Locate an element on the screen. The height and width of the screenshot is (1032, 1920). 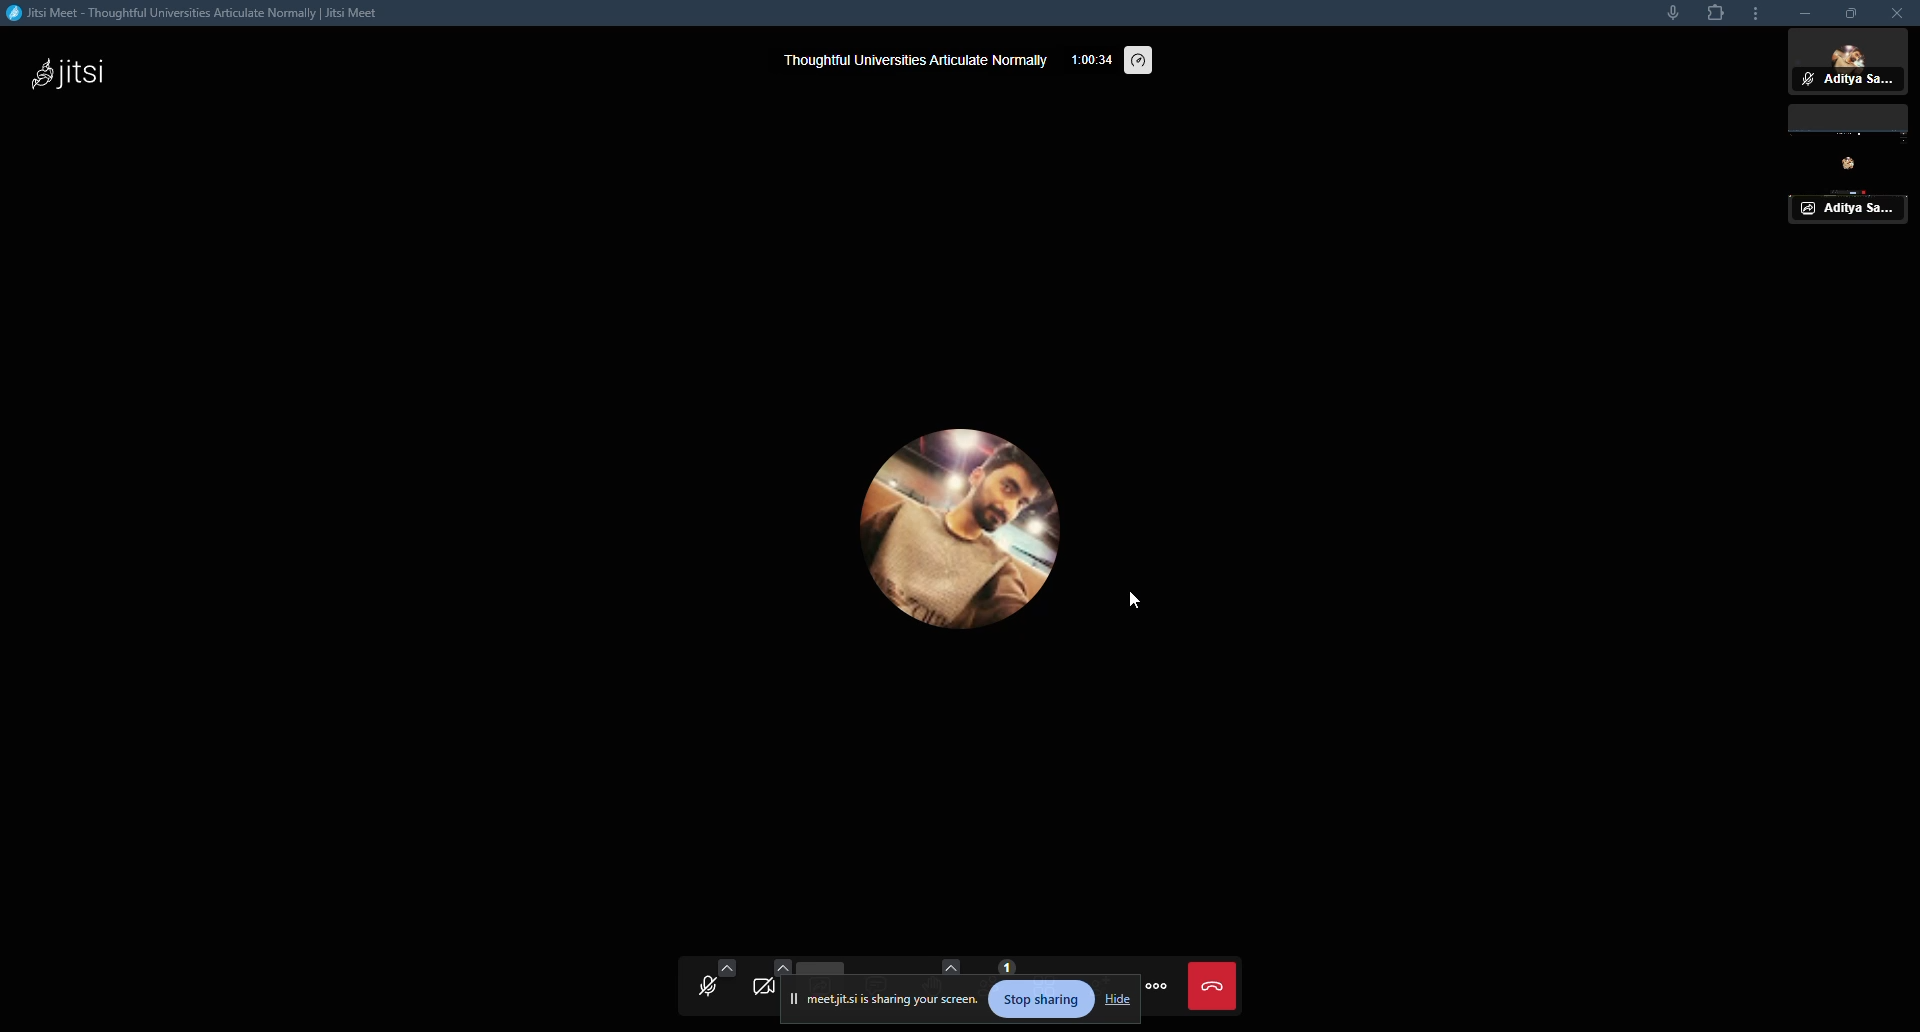
thoughtful universities articulate normally is located at coordinates (913, 59).